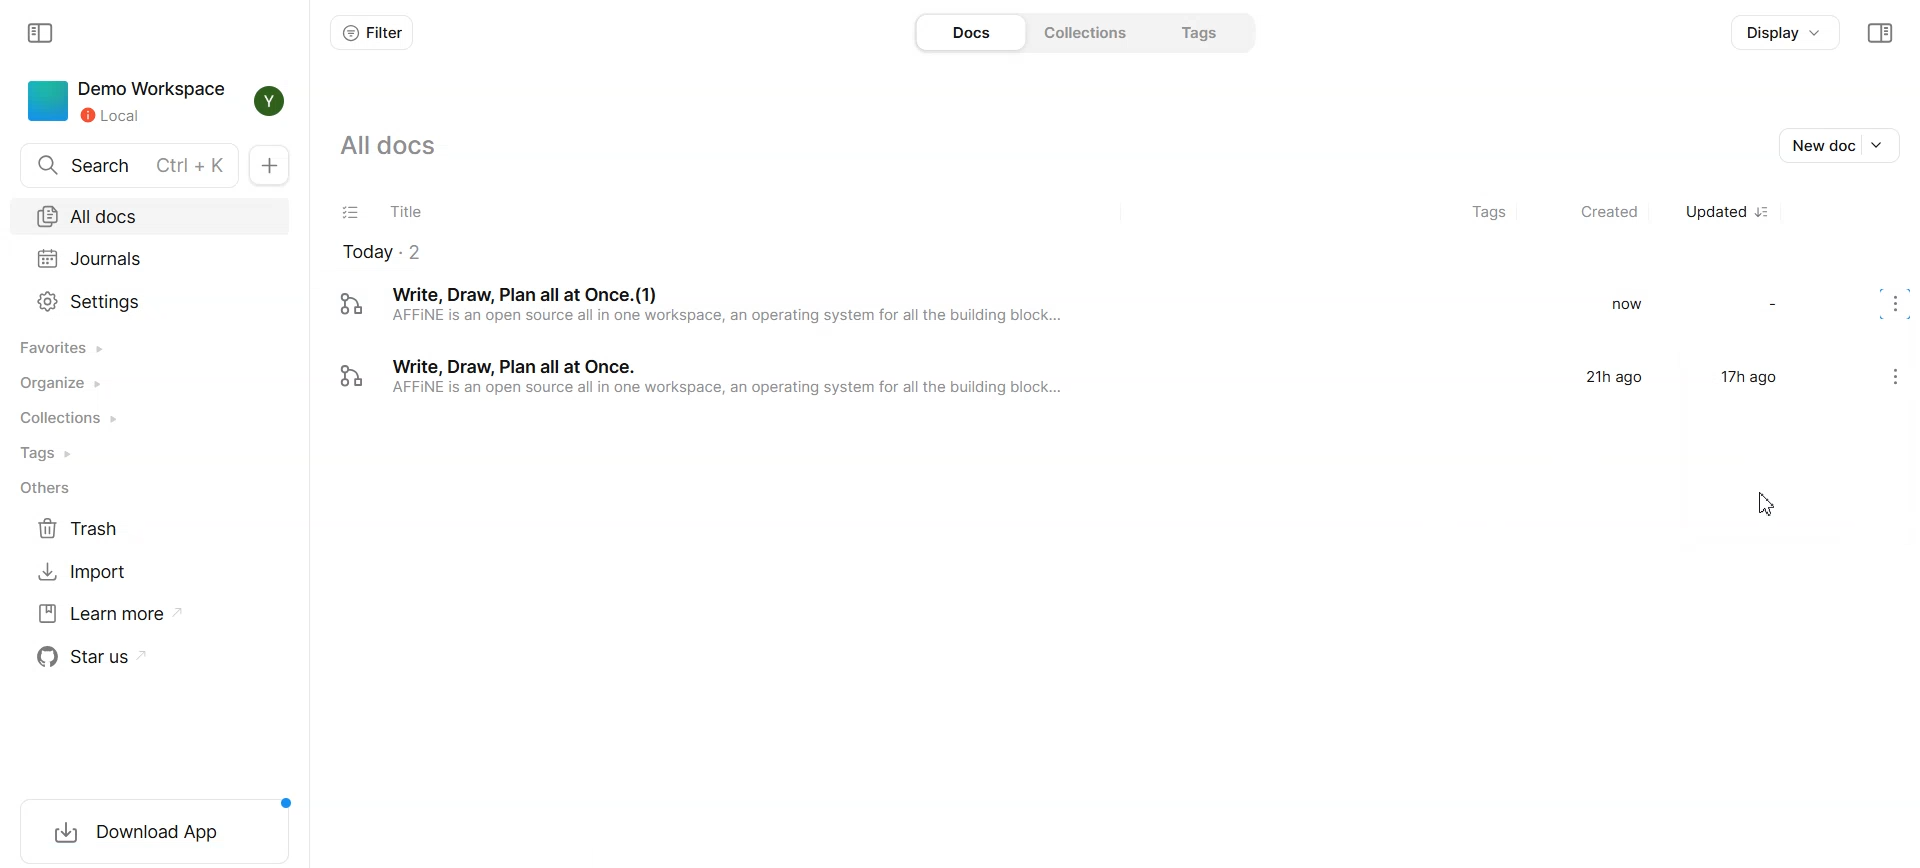  I want to click on Todays document file updated, so click(399, 252).